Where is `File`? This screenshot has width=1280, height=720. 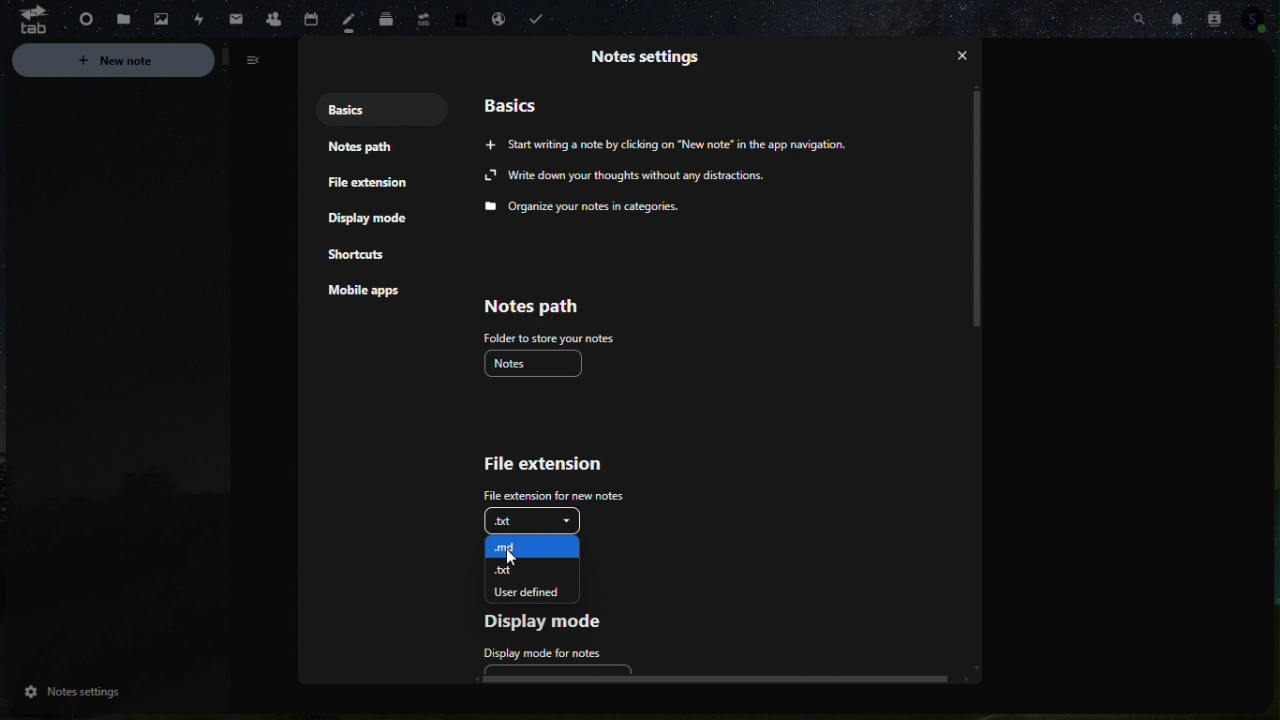 File is located at coordinates (116, 20).